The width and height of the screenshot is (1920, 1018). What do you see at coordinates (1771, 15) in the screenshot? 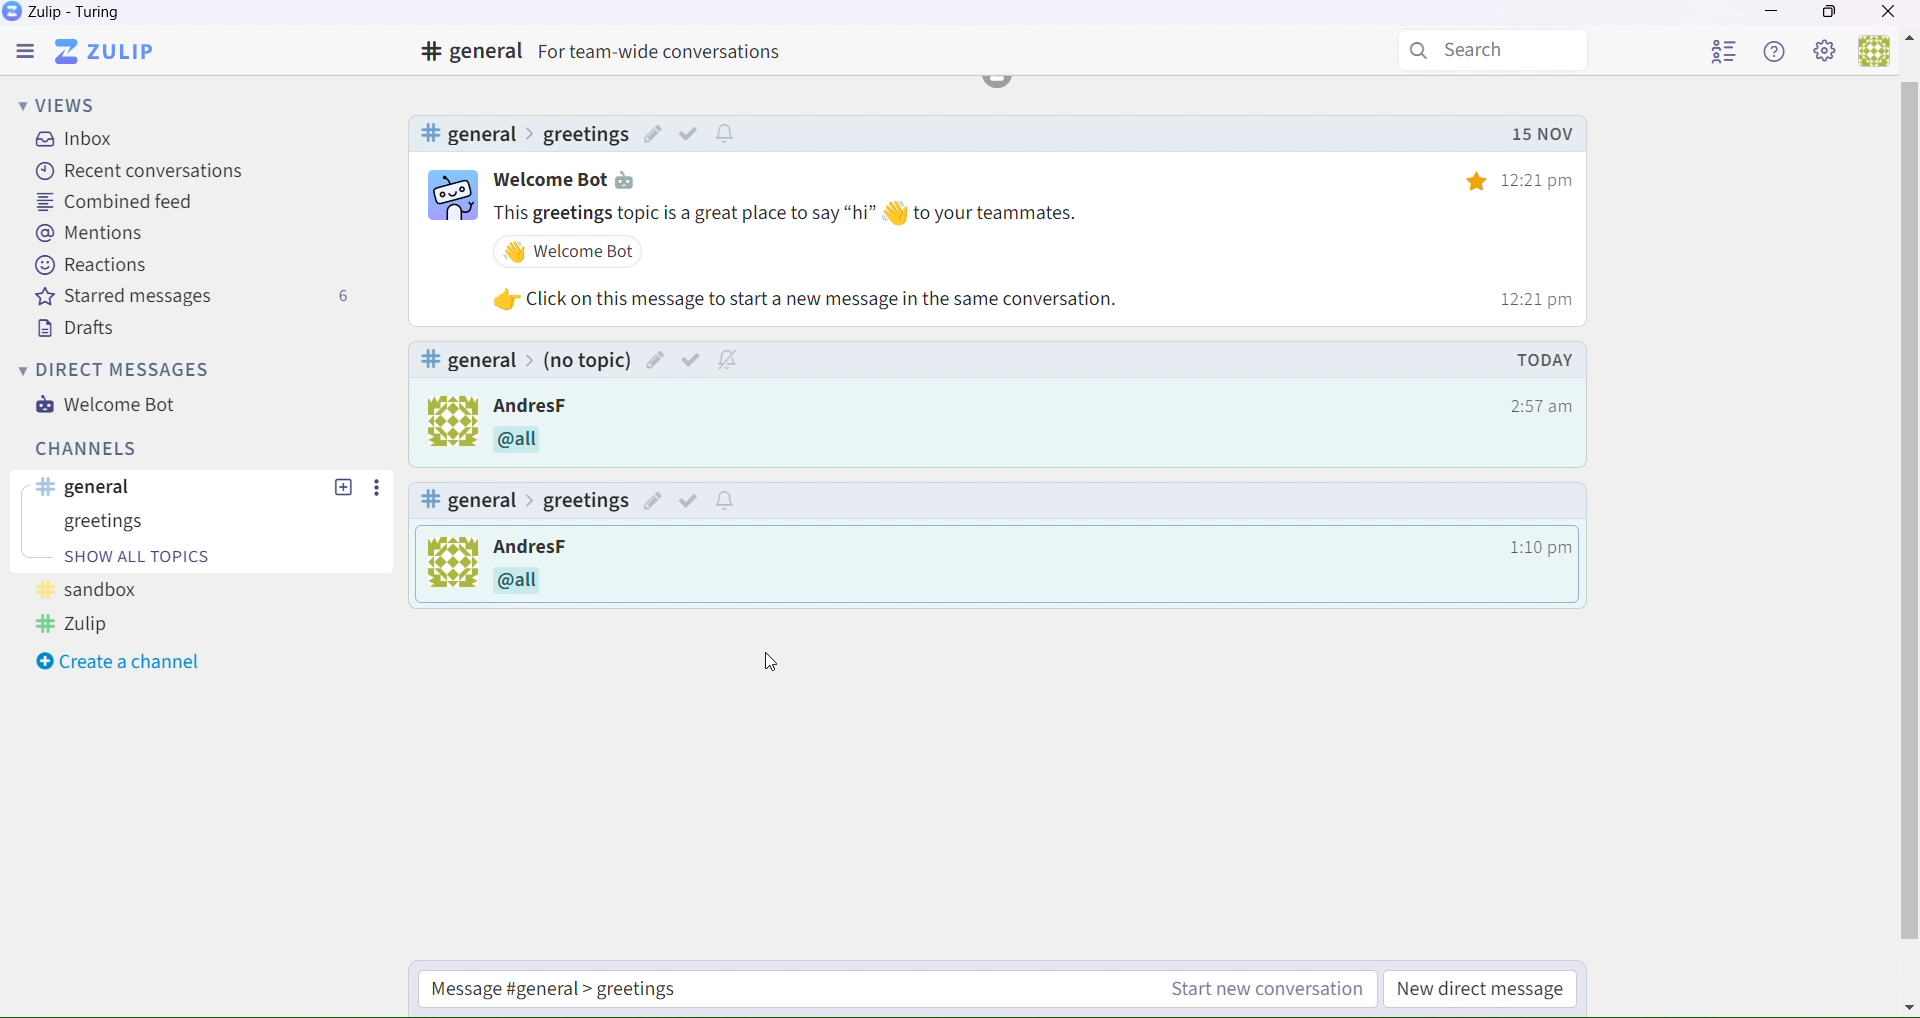
I see `Minimize` at bounding box center [1771, 15].